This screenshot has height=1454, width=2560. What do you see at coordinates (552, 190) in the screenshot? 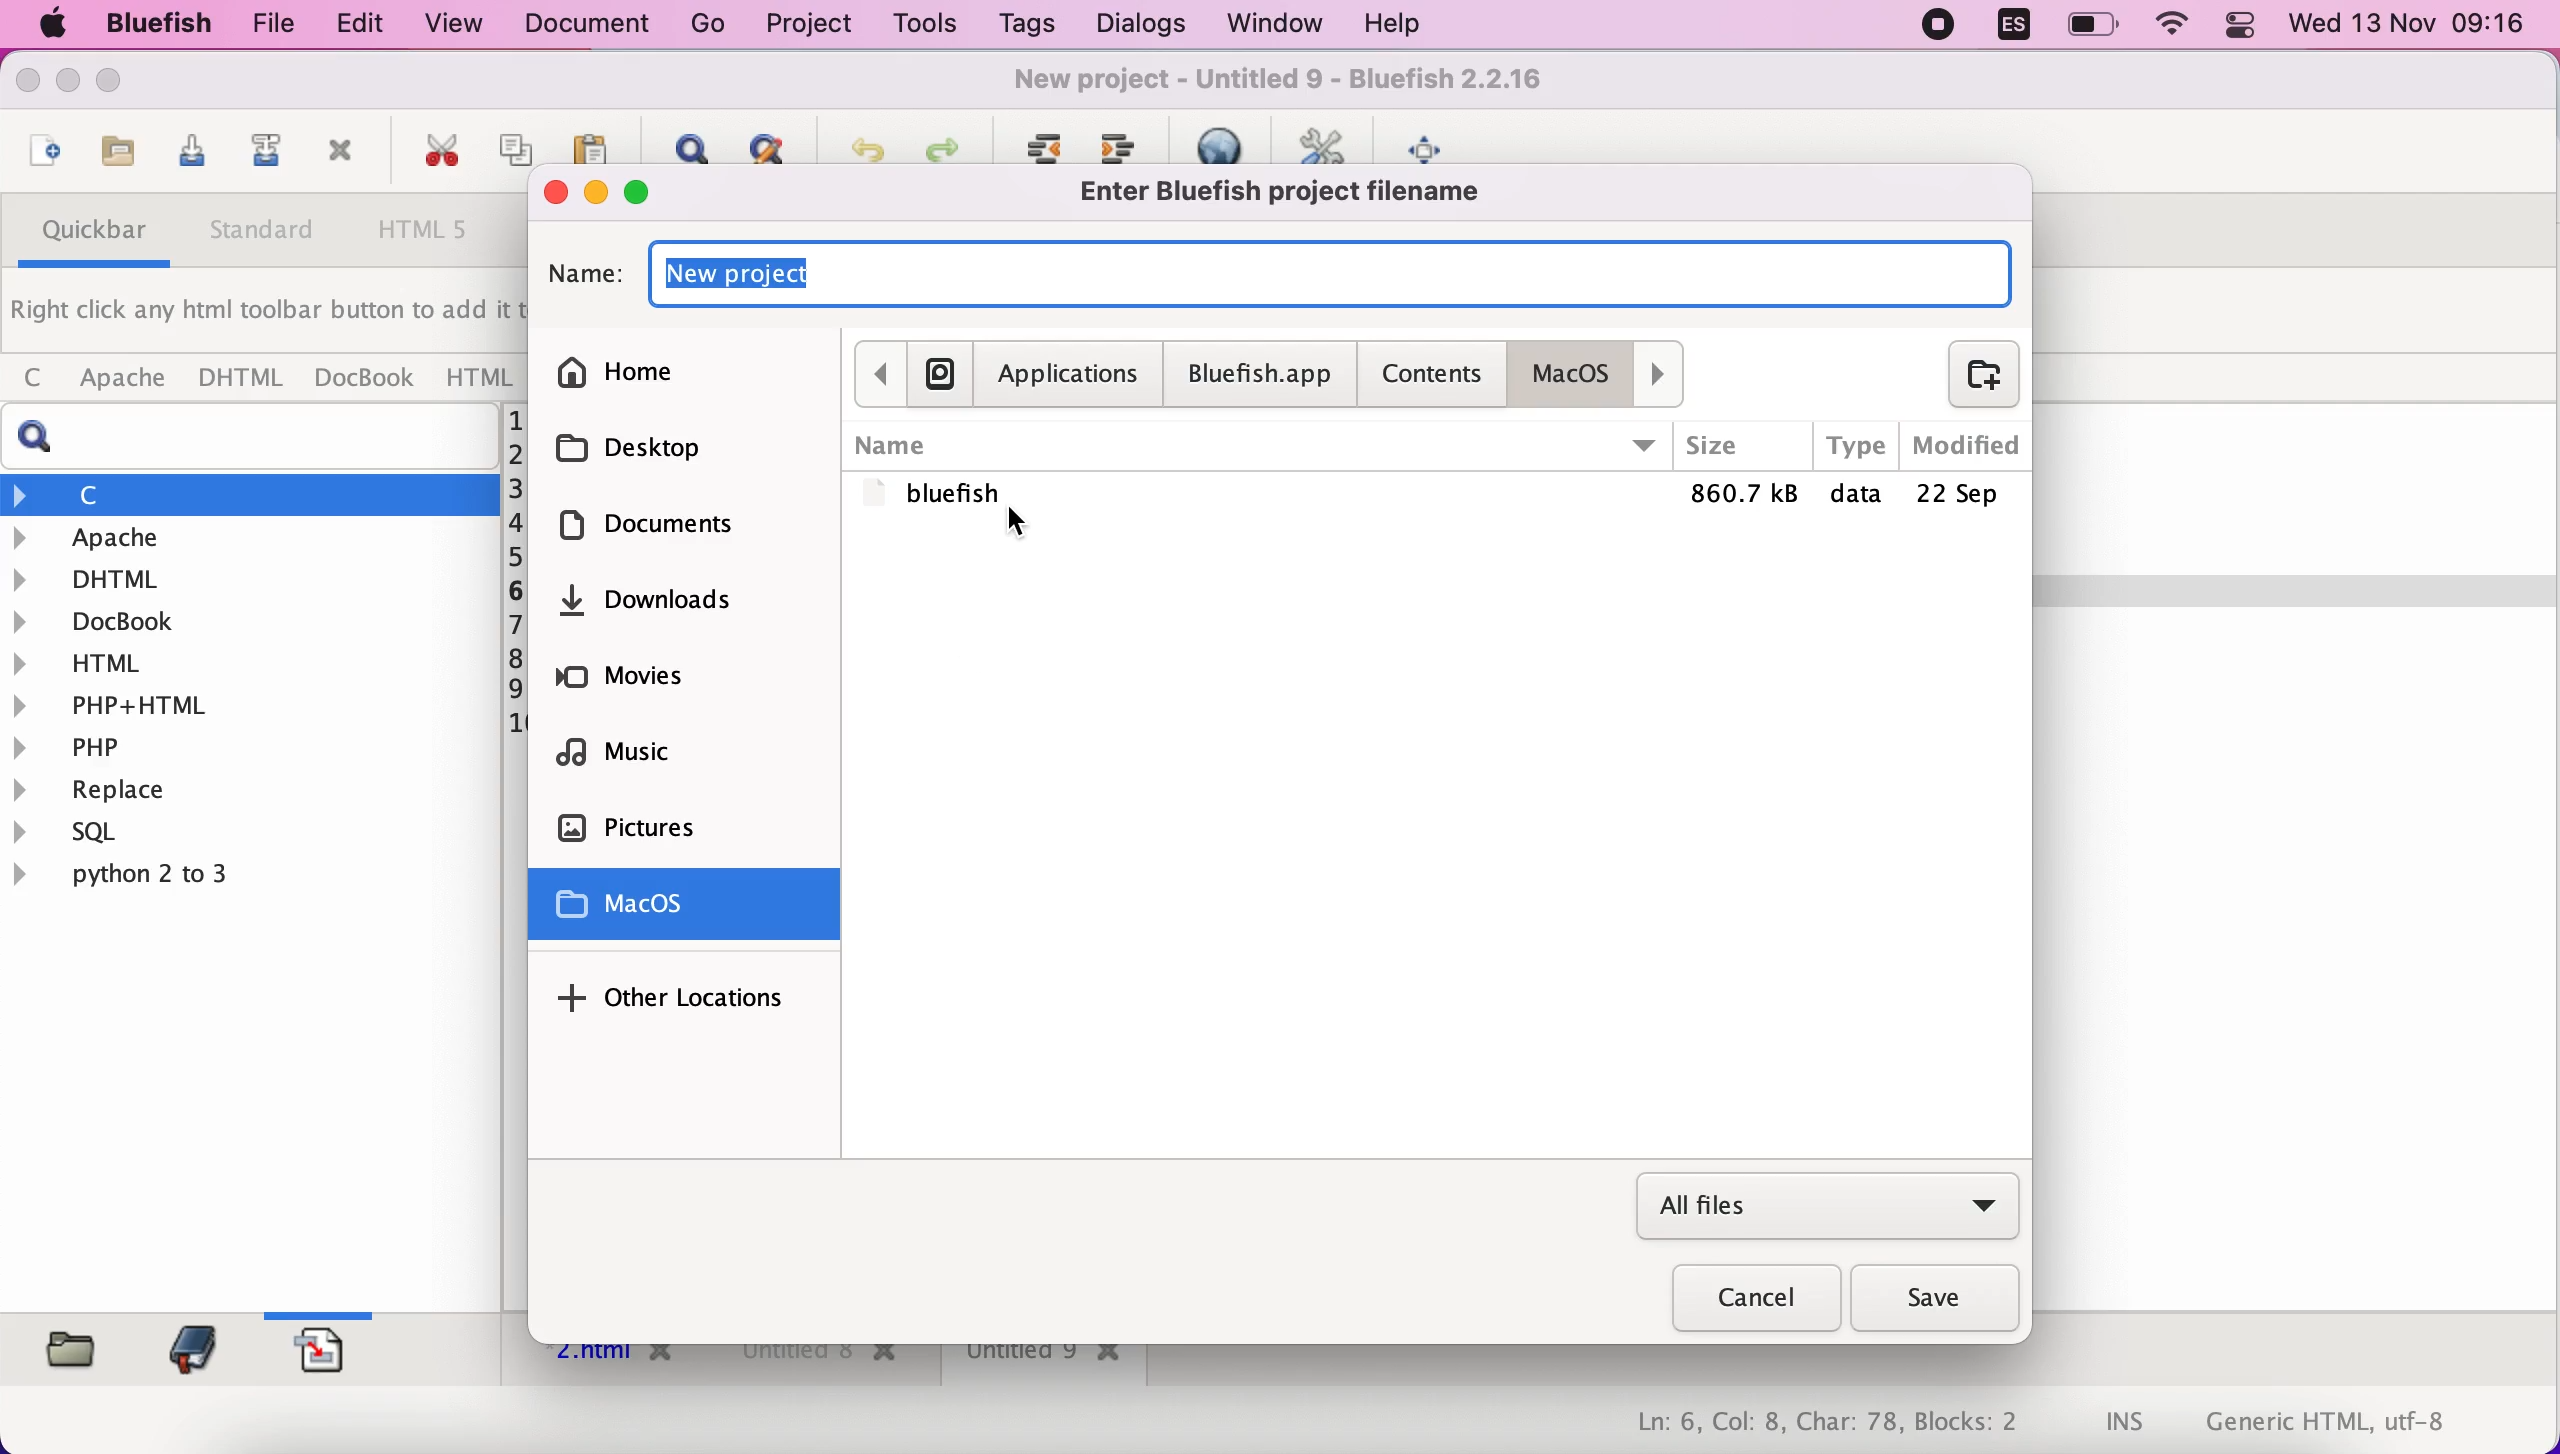
I see `close` at bounding box center [552, 190].